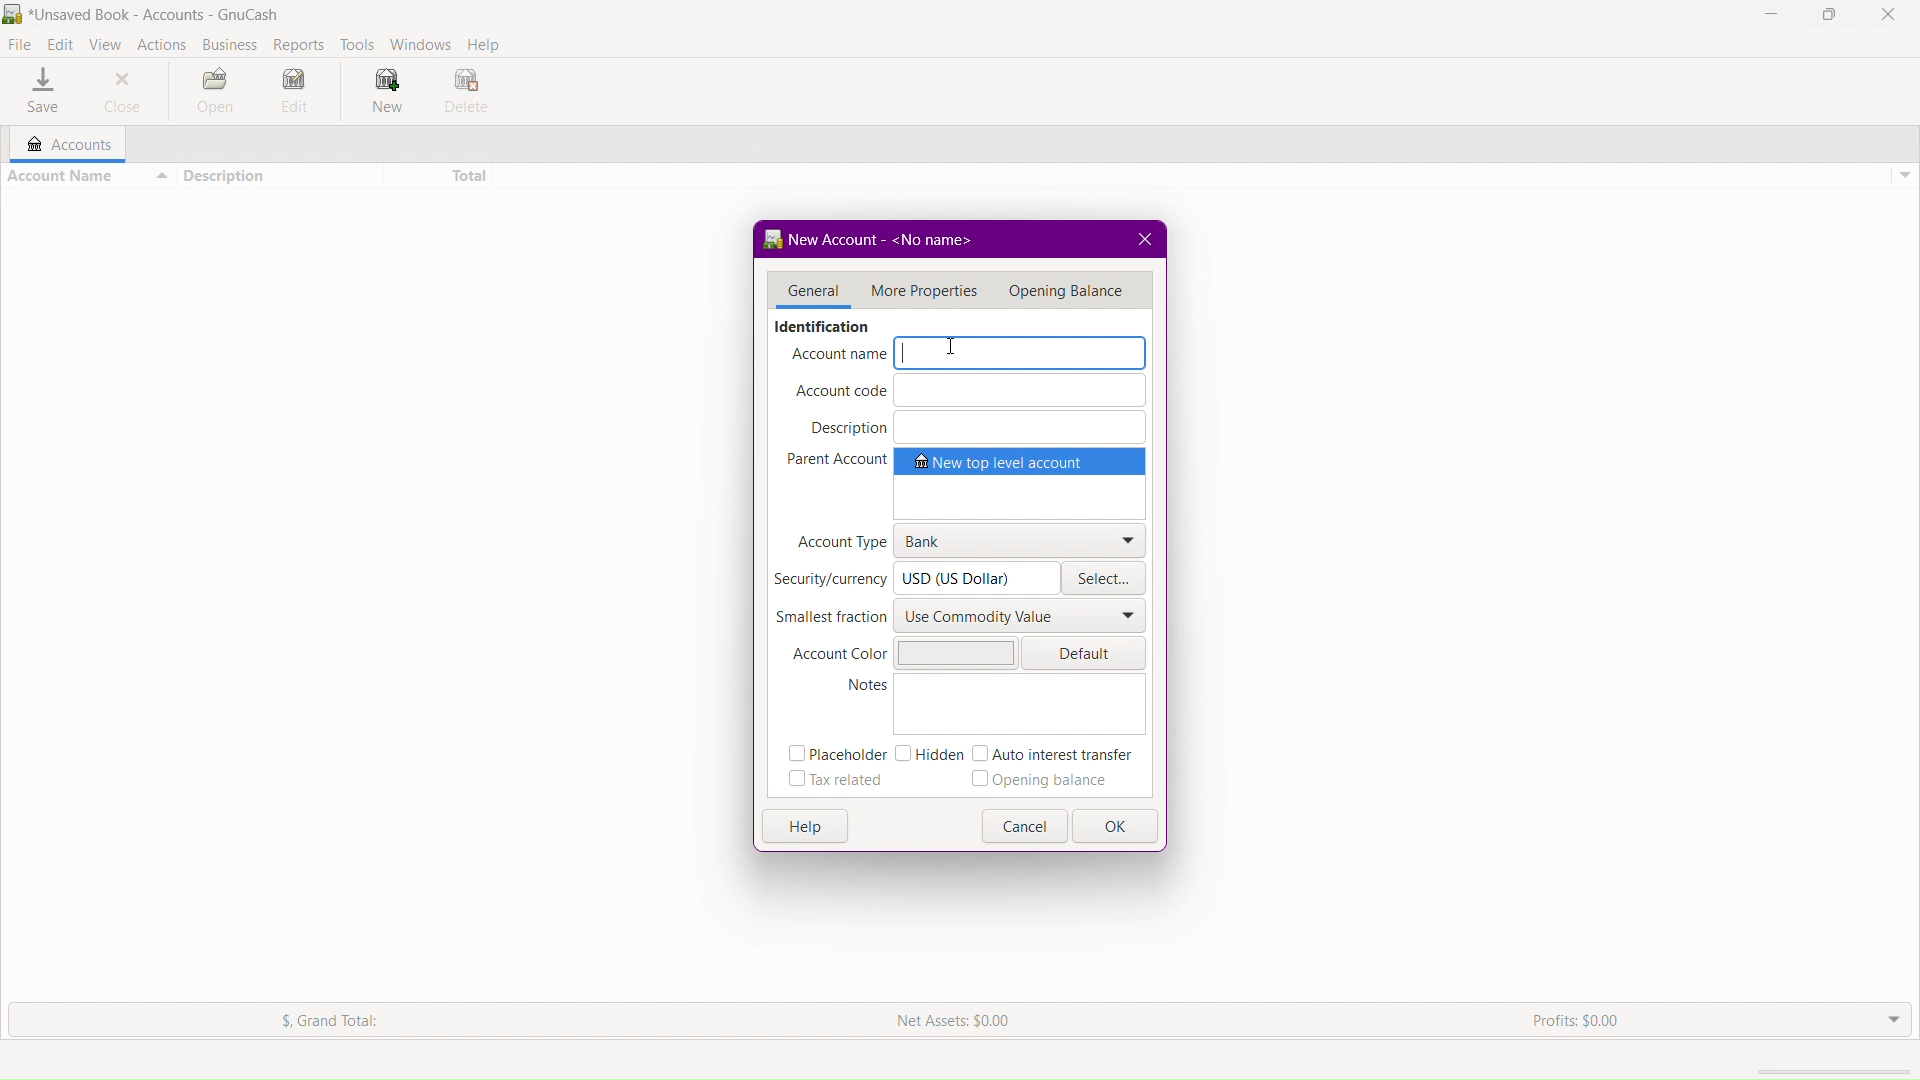 This screenshot has height=1080, width=1920. What do you see at coordinates (953, 346) in the screenshot?
I see `cursor` at bounding box center [953, 346].